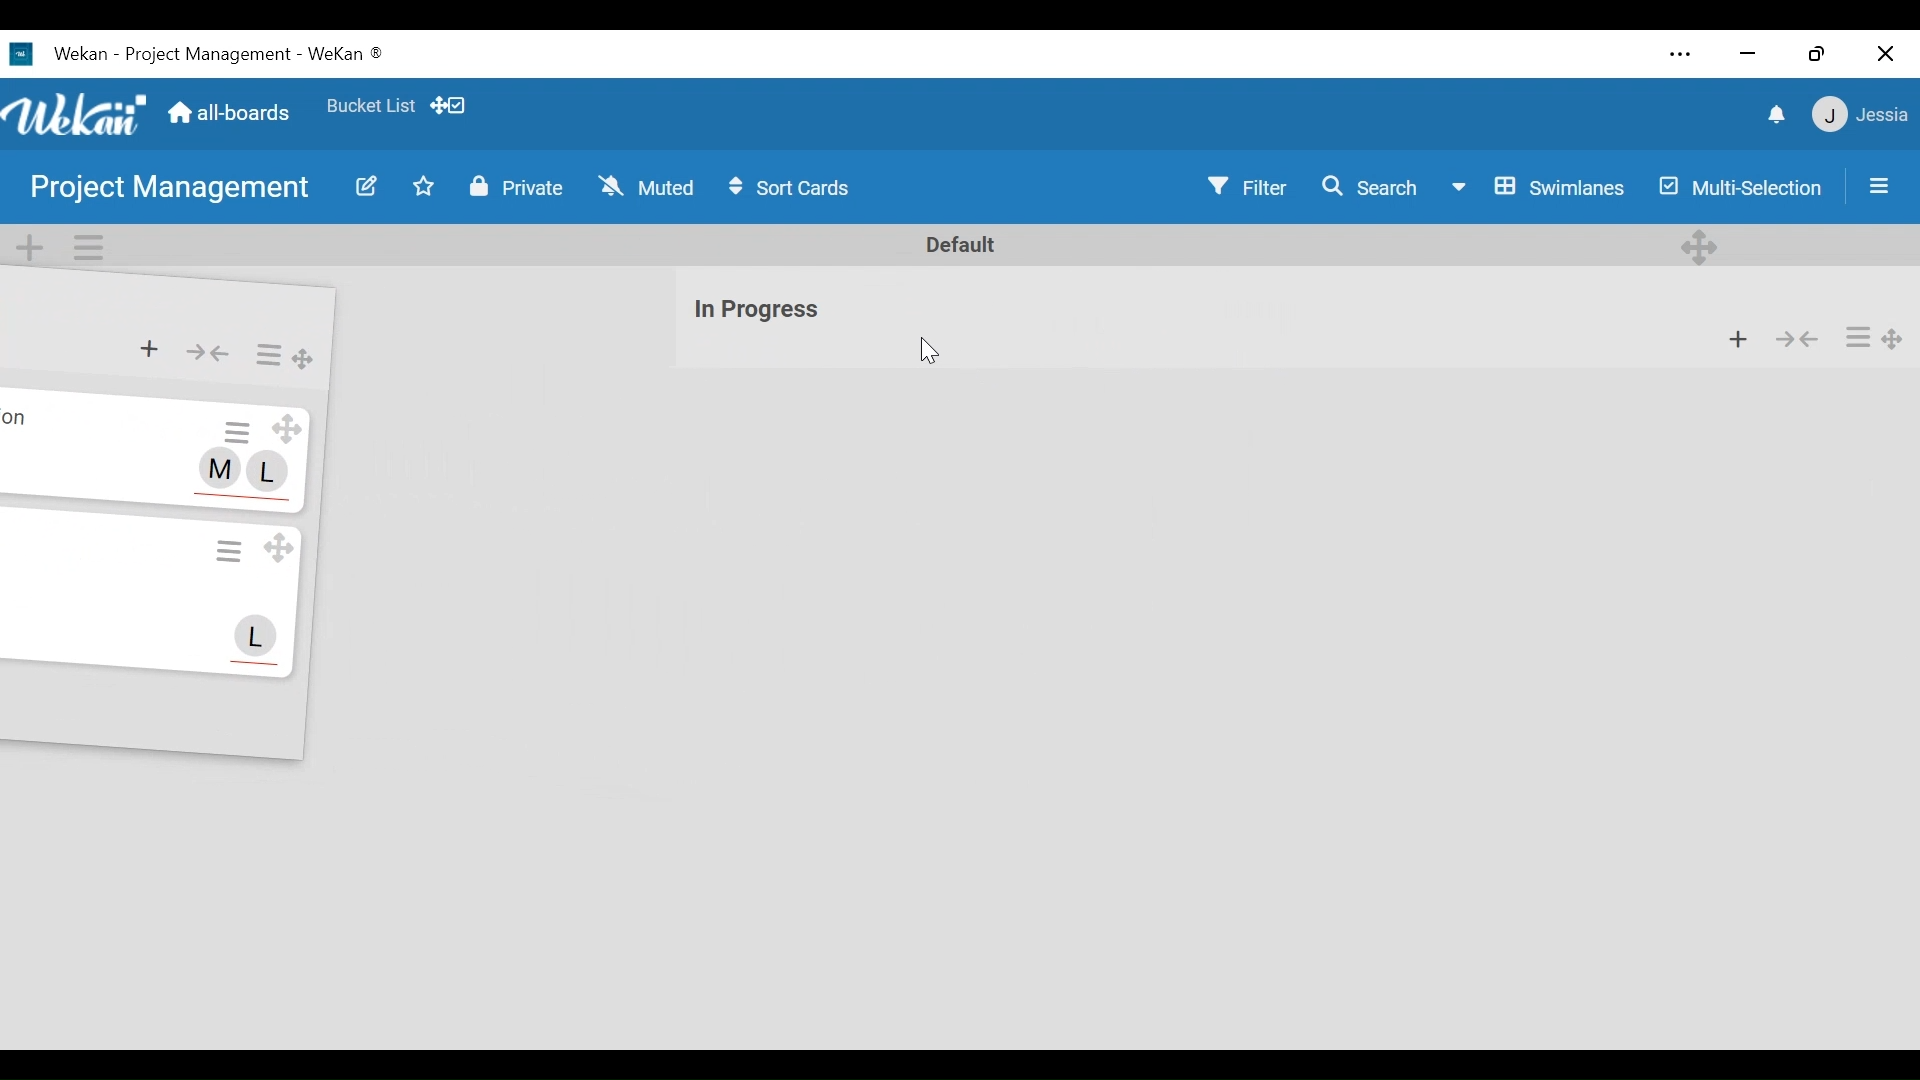 Image resolution: width=1920 pixels, height=1080 pixels. What do you see at coordinates (255, 636) in the screenshot?
I see `L` at bounding box center [255, 636].